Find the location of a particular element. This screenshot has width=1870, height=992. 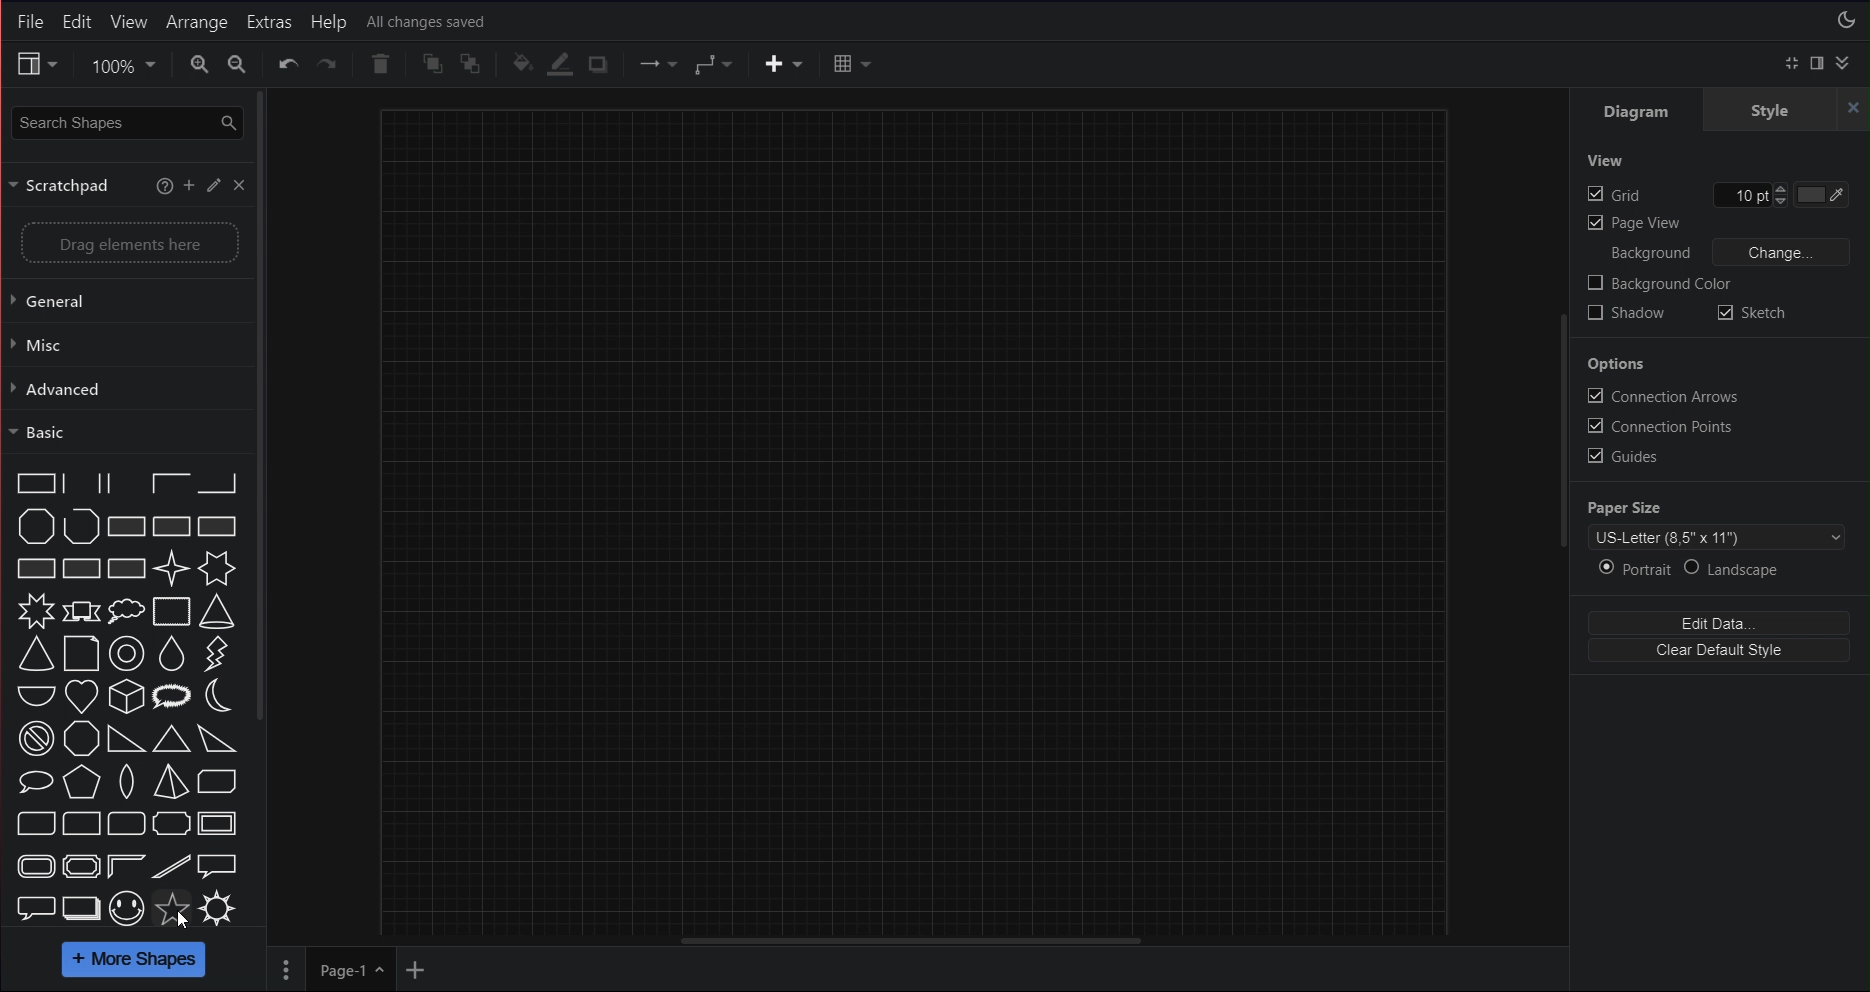

cloud callout is located at coordinates (125, 611).